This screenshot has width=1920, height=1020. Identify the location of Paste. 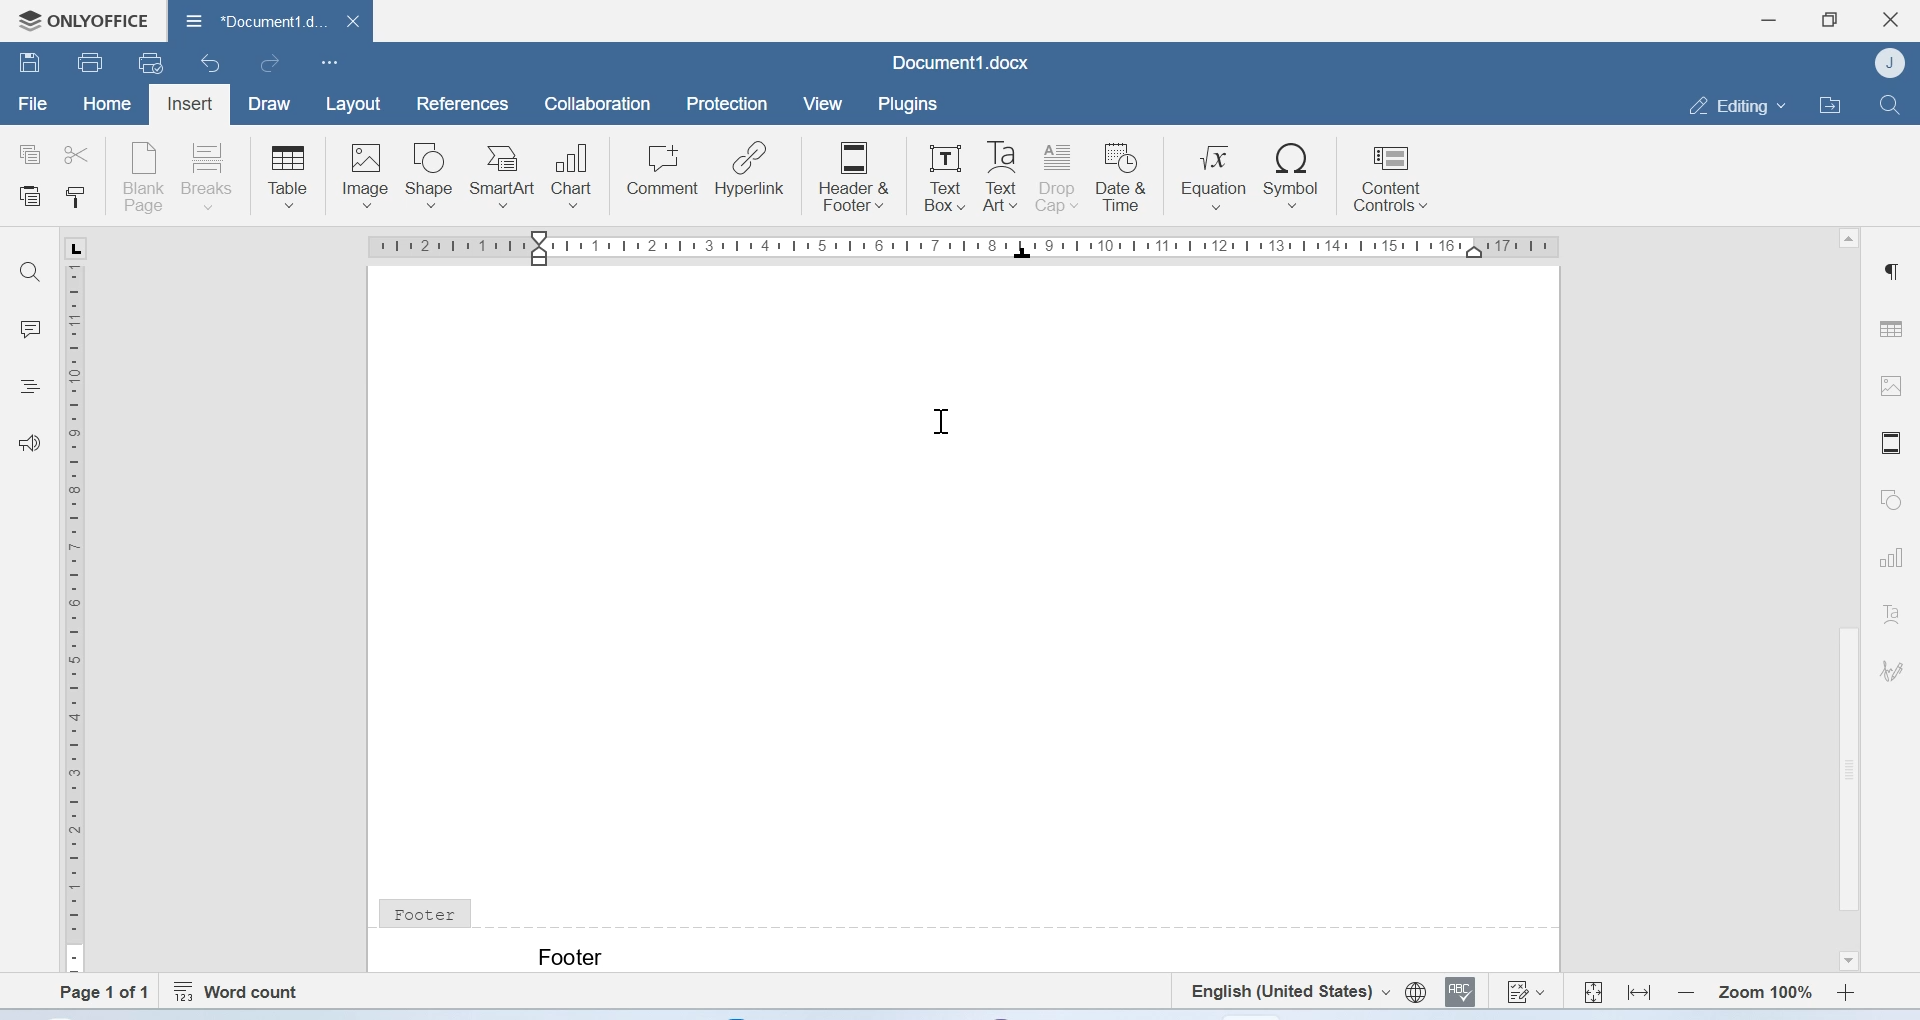
(31, 198).